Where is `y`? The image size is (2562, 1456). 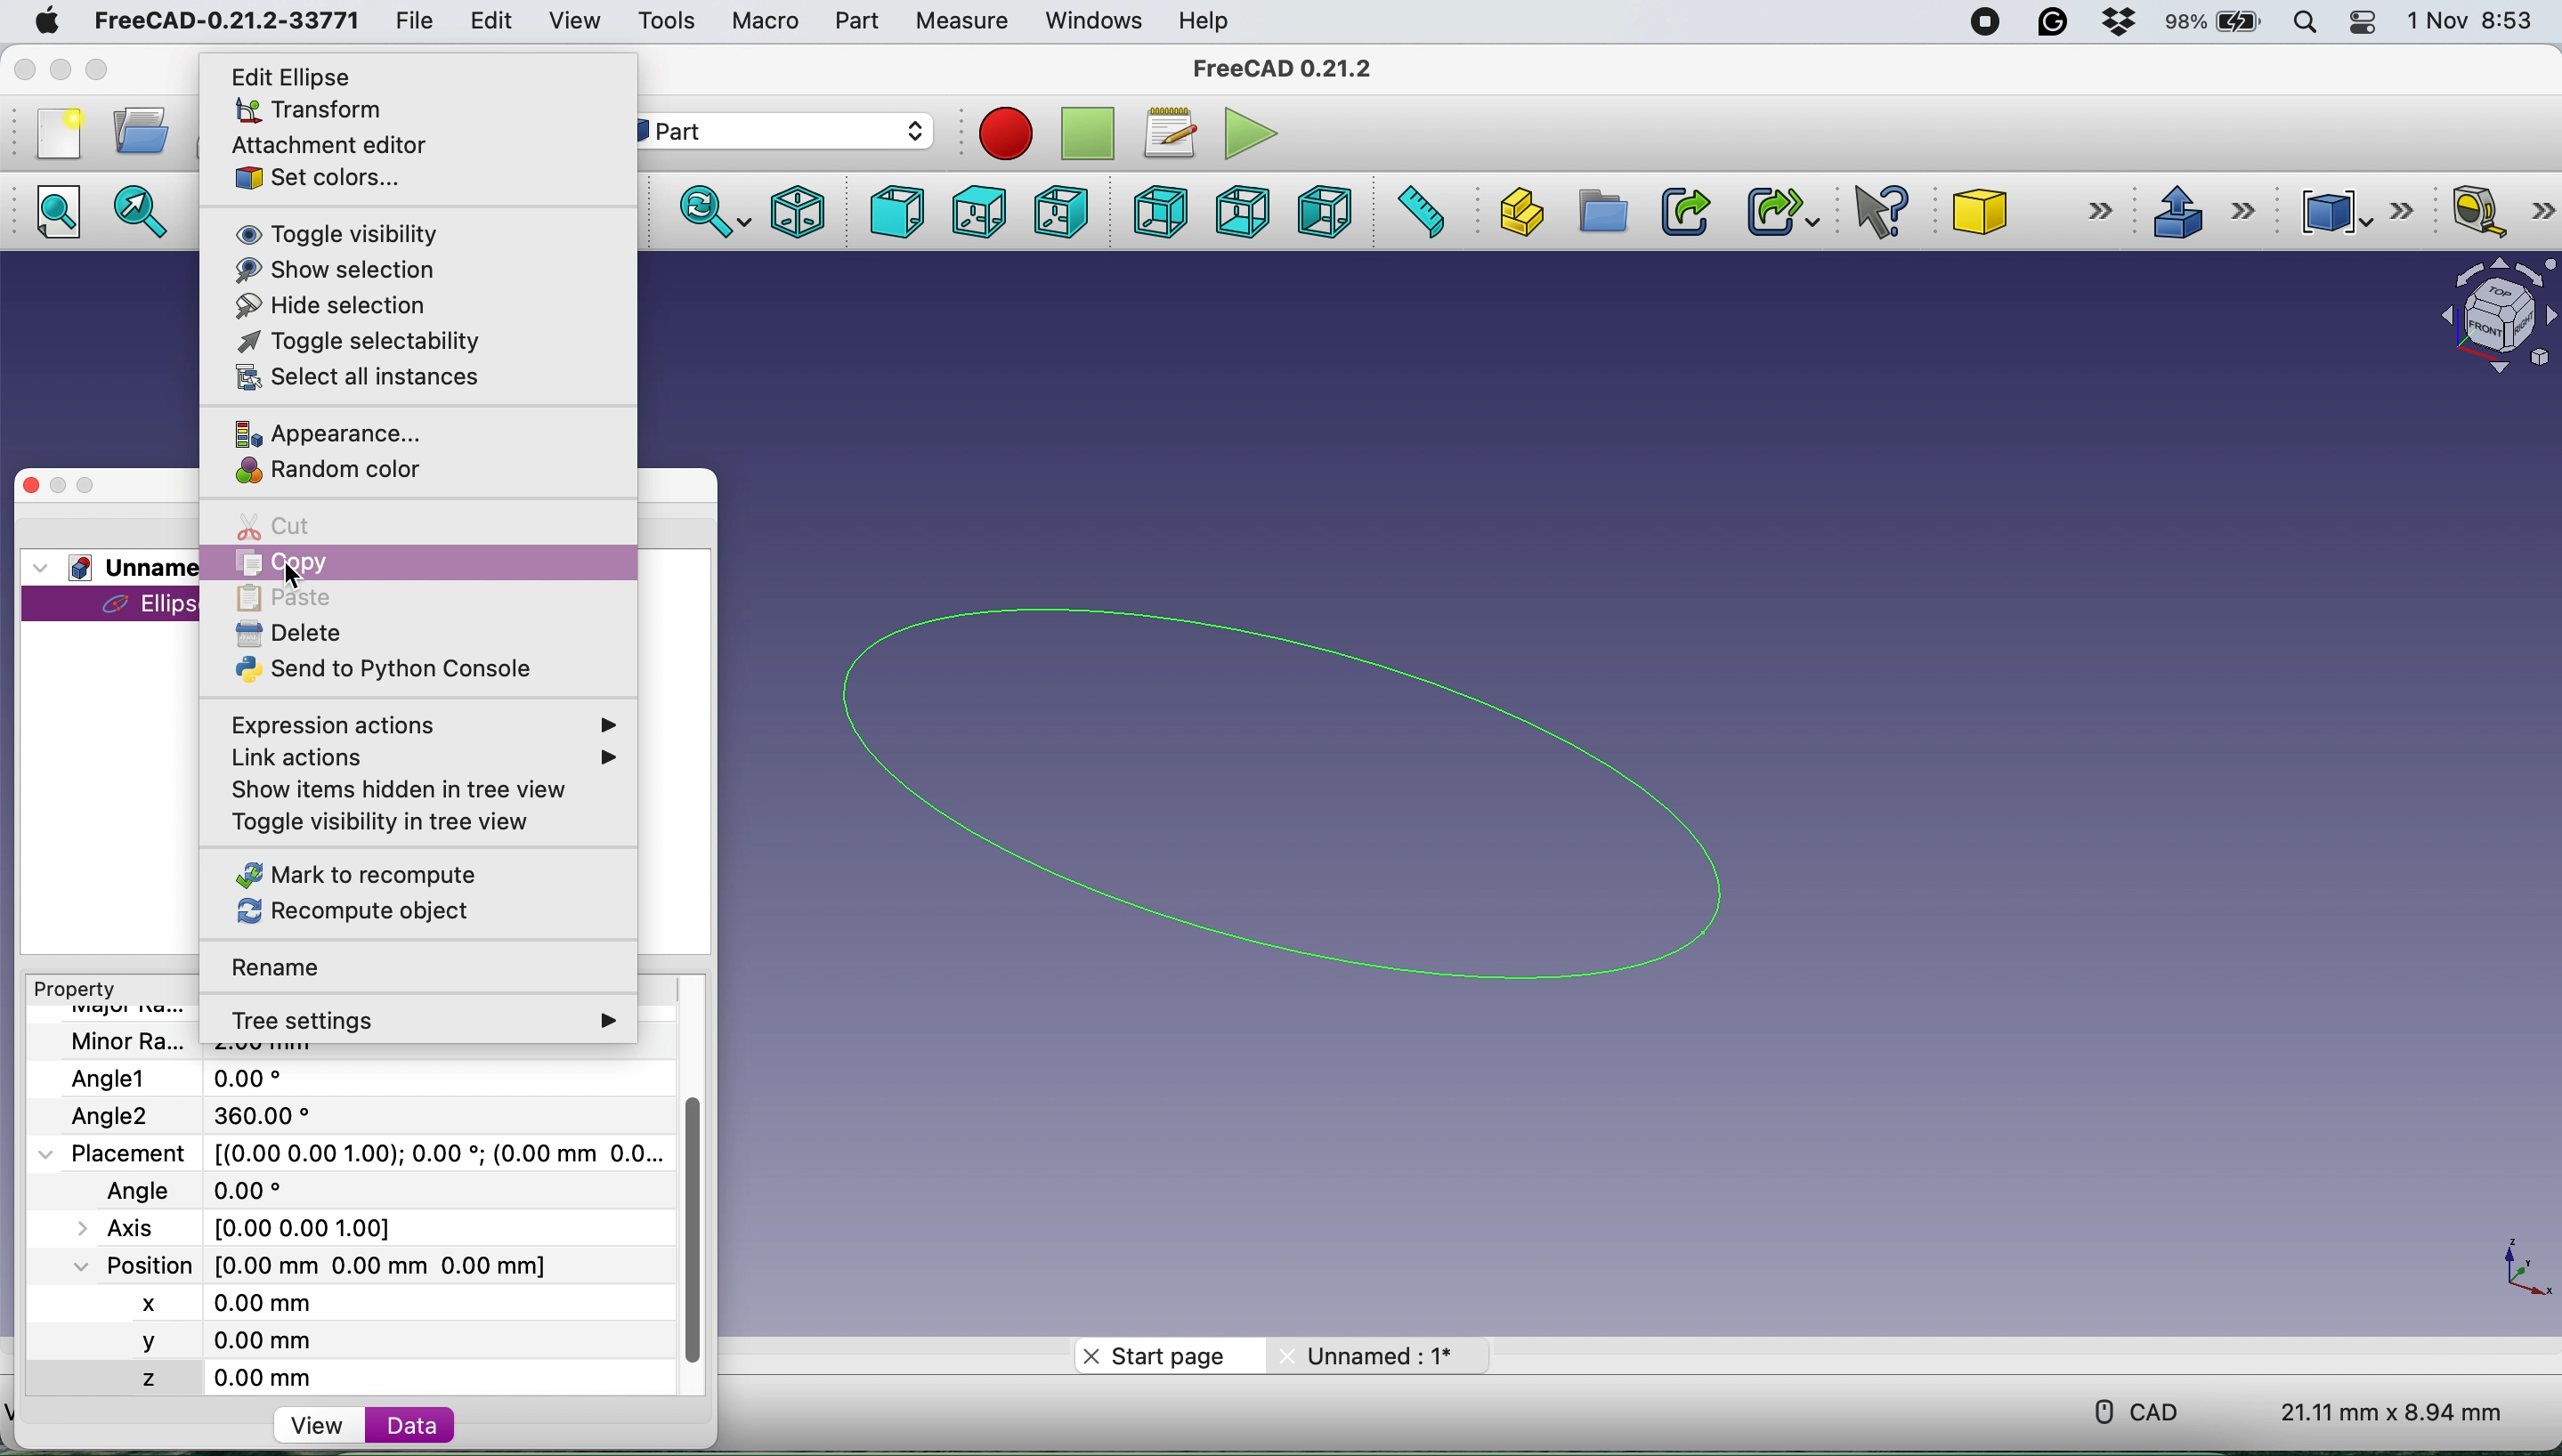 y is located at coordinates (193, 1341).